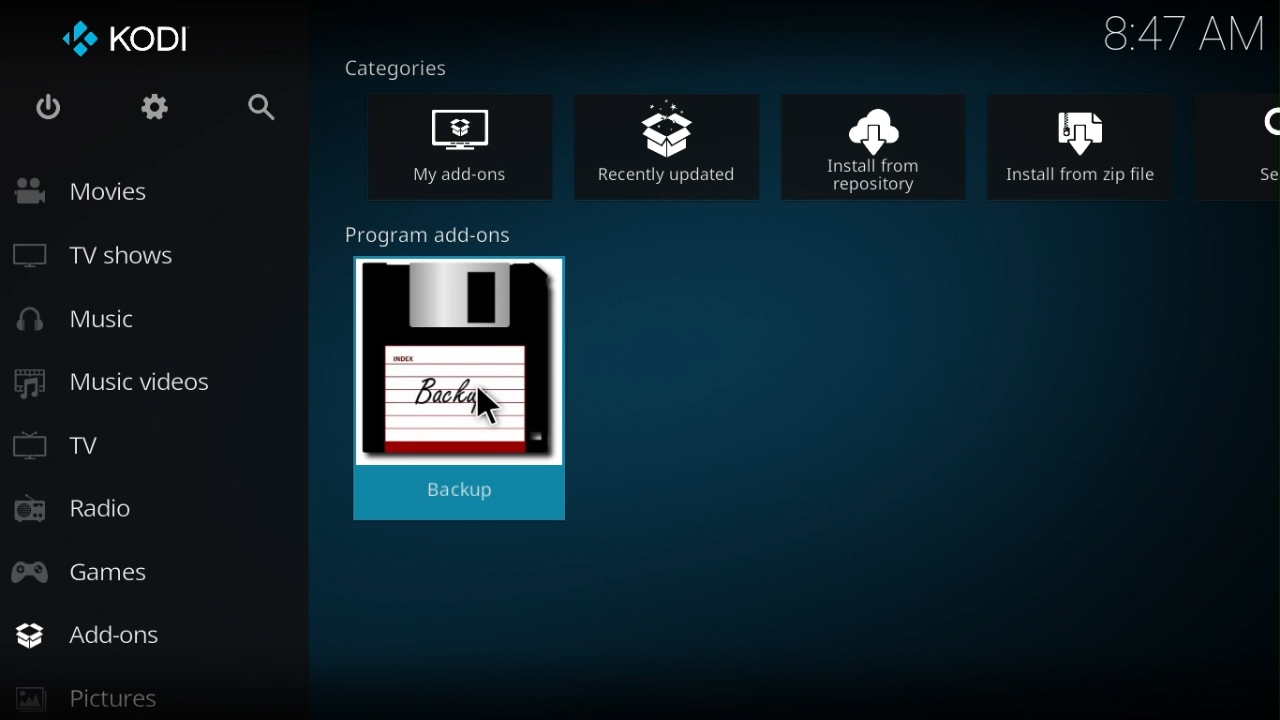  I want to click on Kodi logo, so click(129, 42).